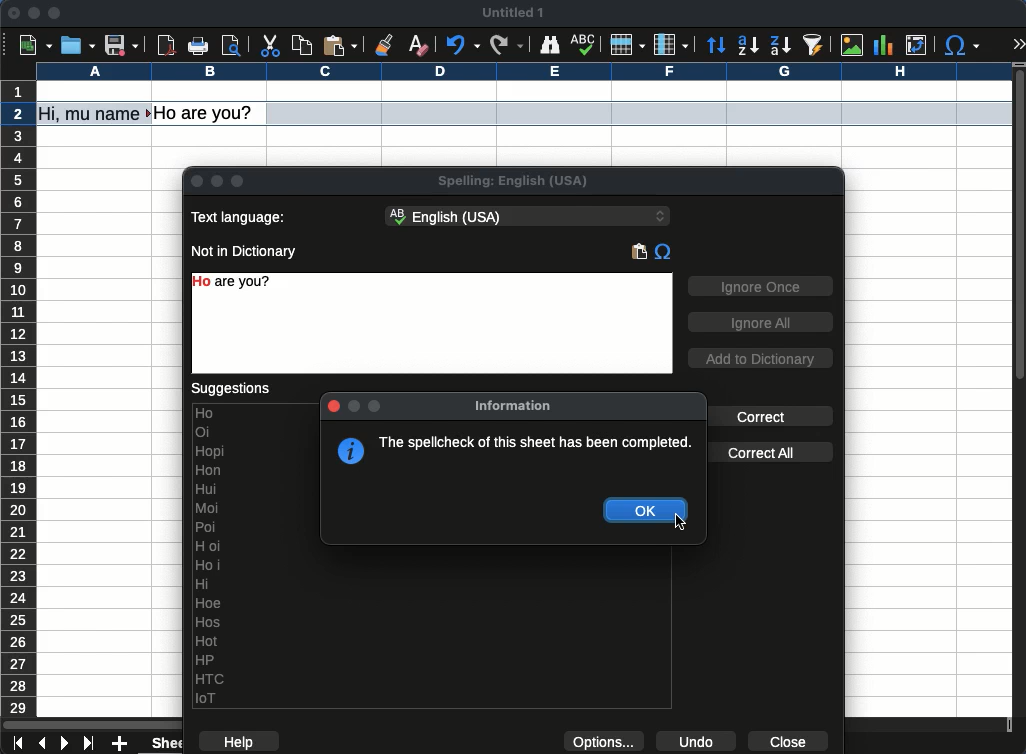 This screenshot has height=754, width=1026. Describe the element at coordinates (167, 45) in the screenshot. I see `pdf preview` at that location.